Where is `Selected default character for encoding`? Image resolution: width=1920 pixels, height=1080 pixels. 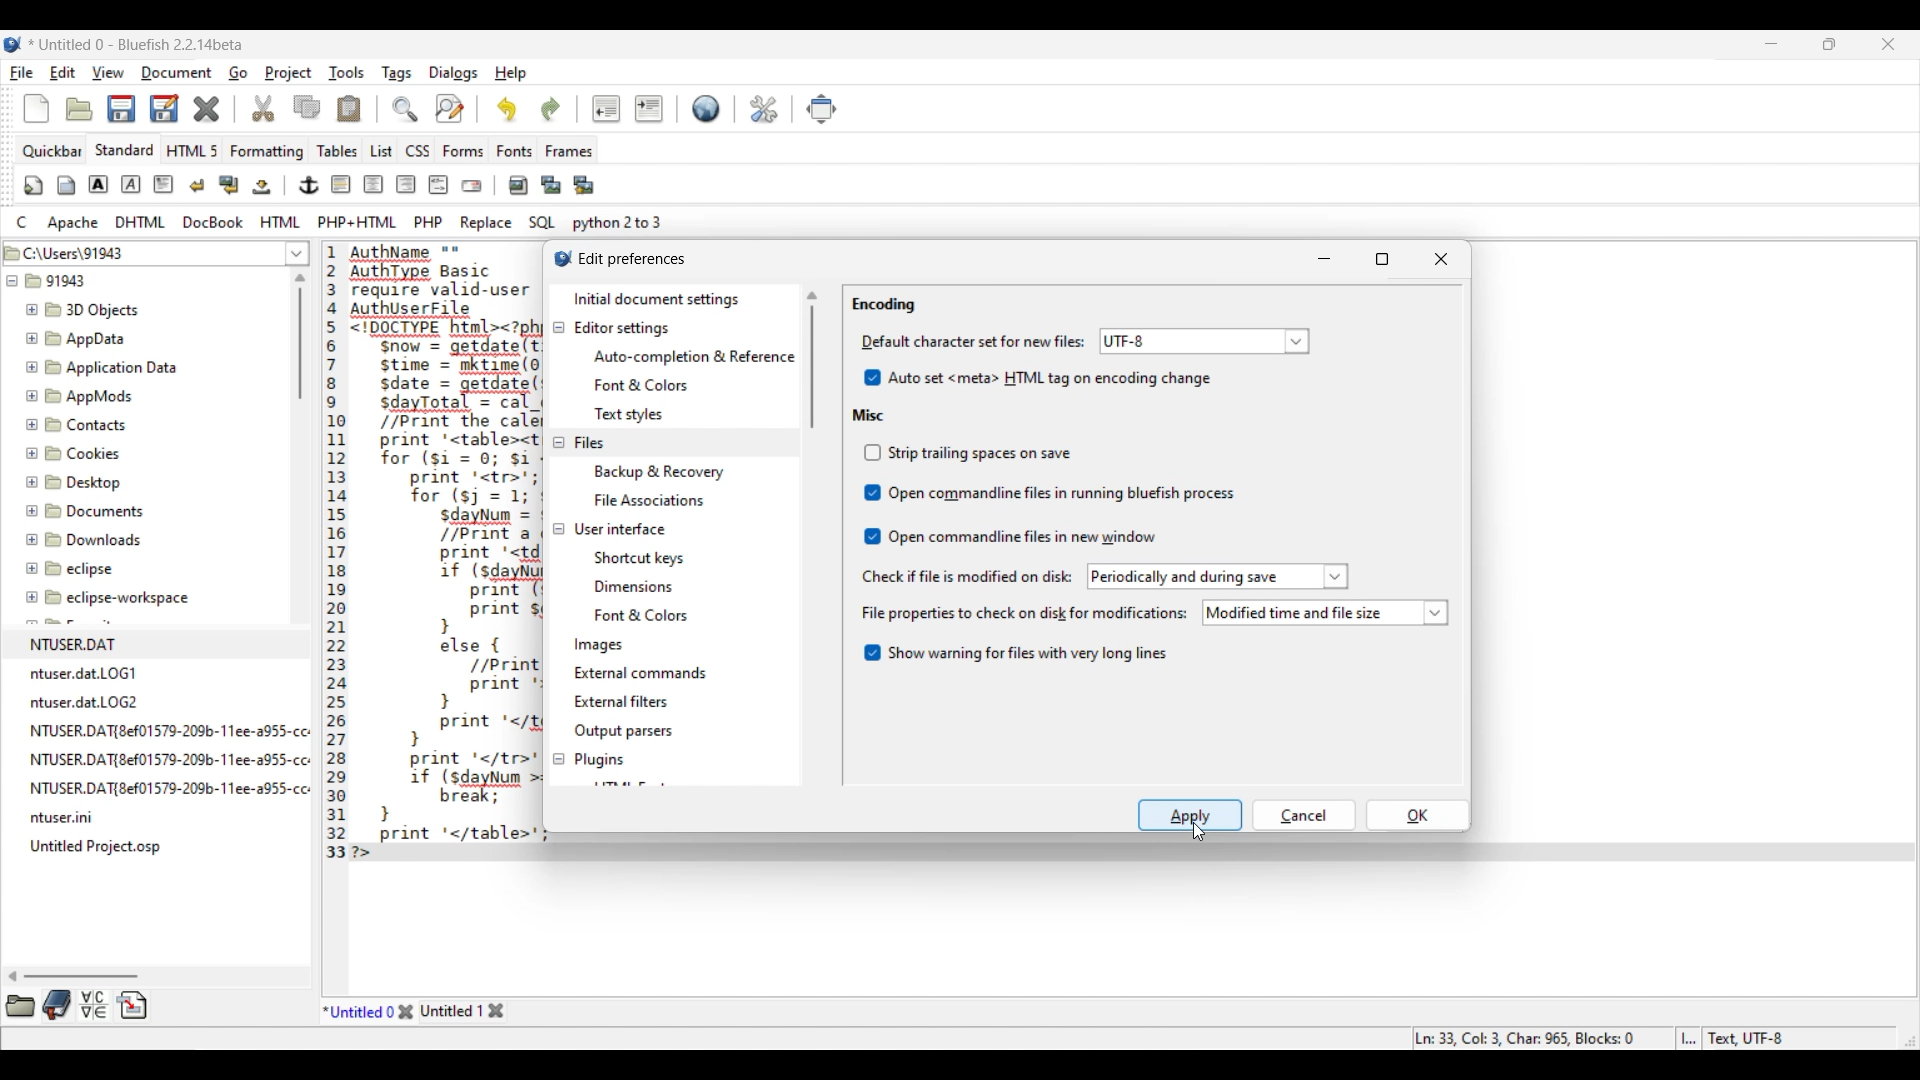
Selected default character for encoding is located at coordinates (1203, 340).